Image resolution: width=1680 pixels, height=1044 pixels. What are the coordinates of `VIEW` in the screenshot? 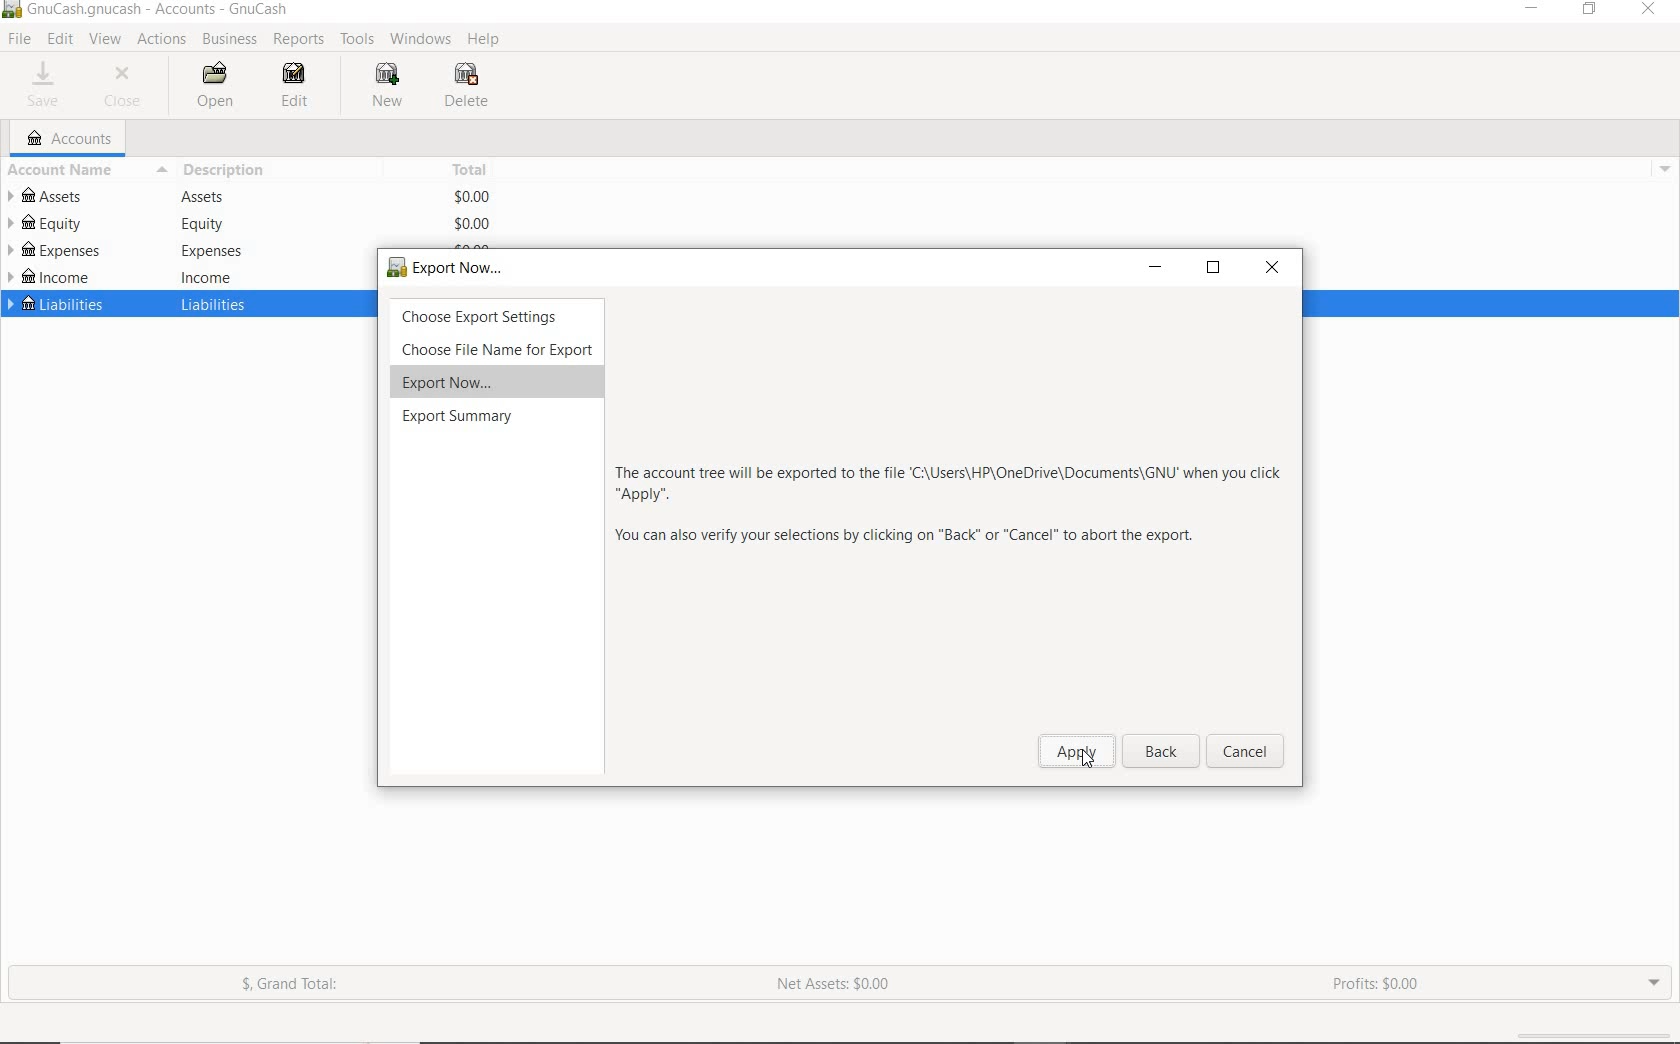 It's located at (108, 39).